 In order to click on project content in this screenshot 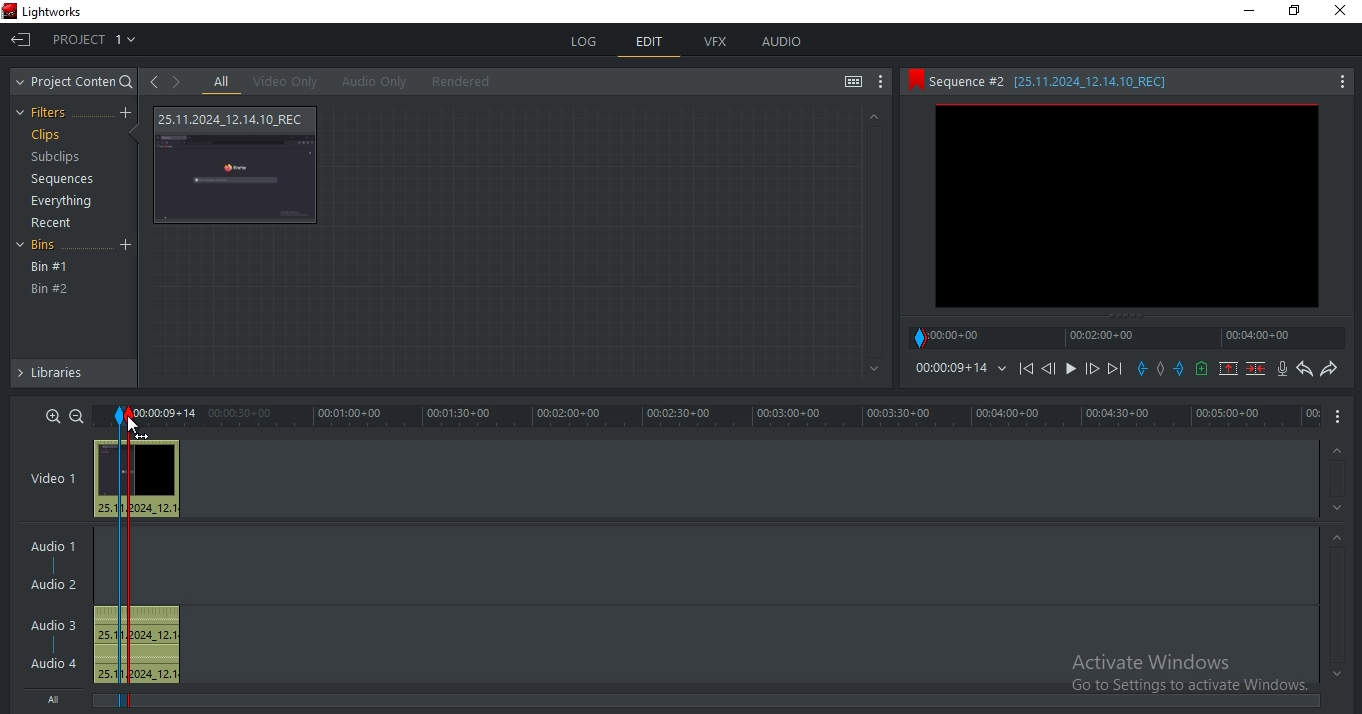, I will do `click(76, 82)`.